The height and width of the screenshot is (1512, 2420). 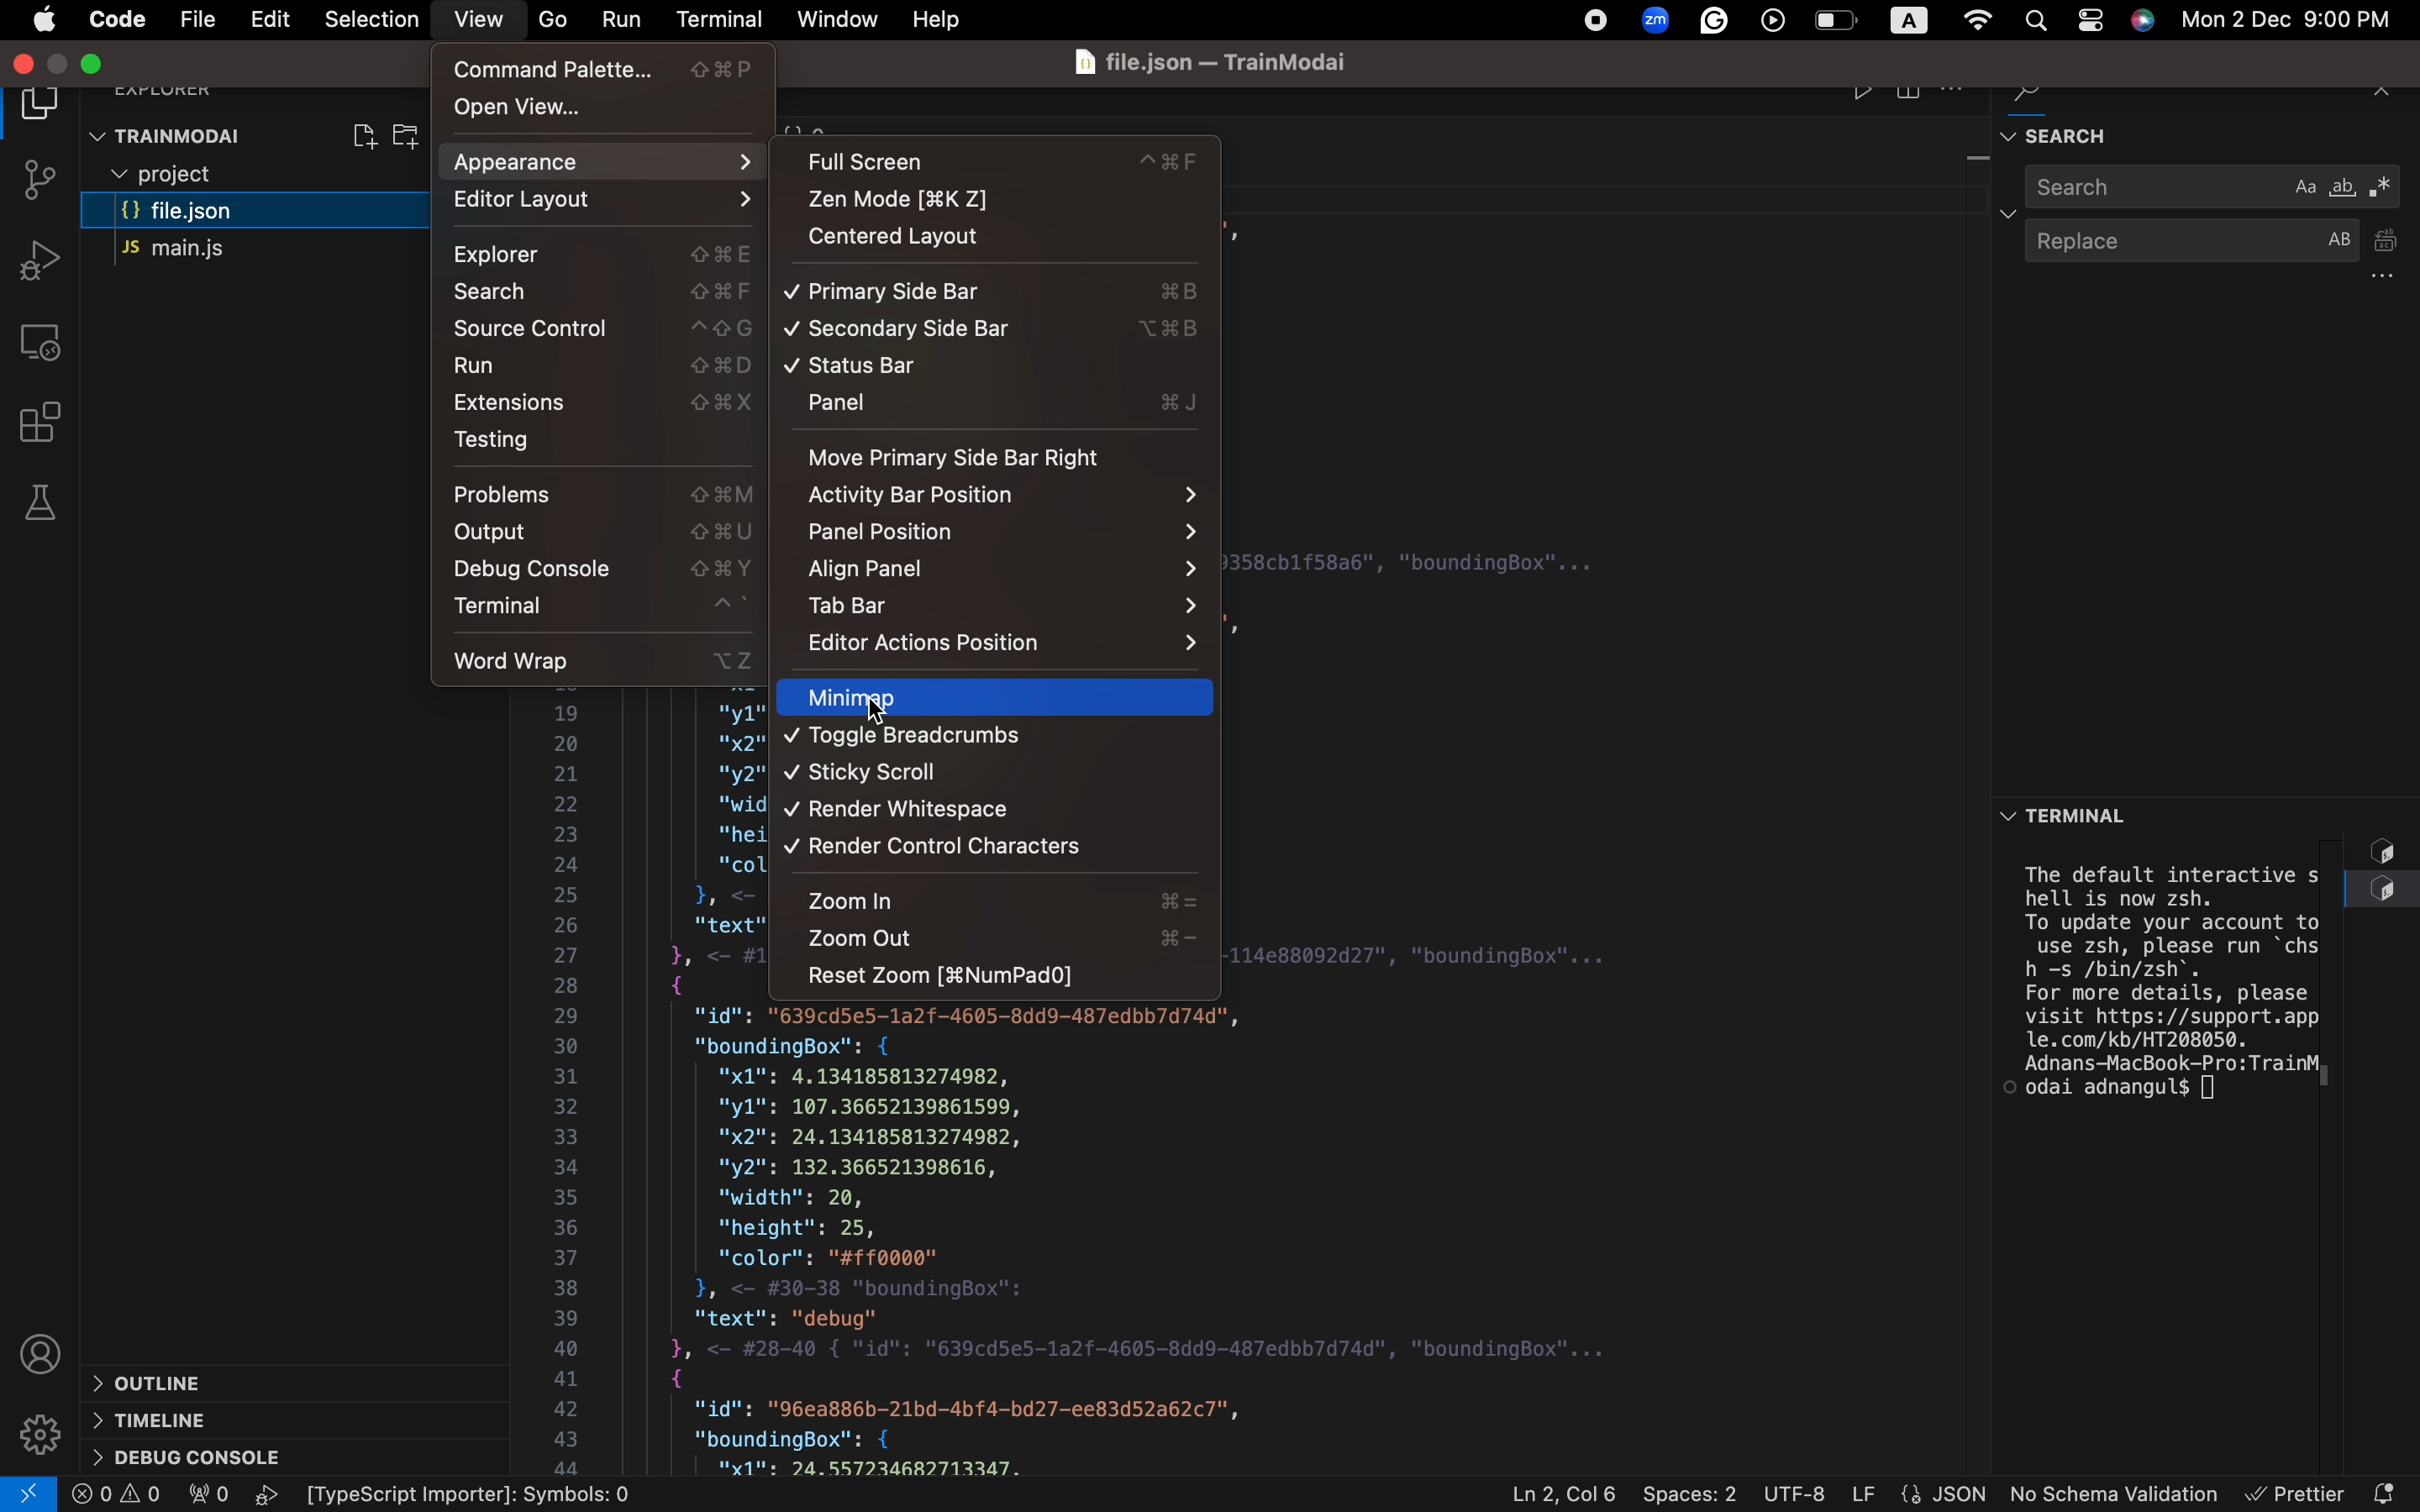 I want to click on file name, so click(x=1215, y=63).